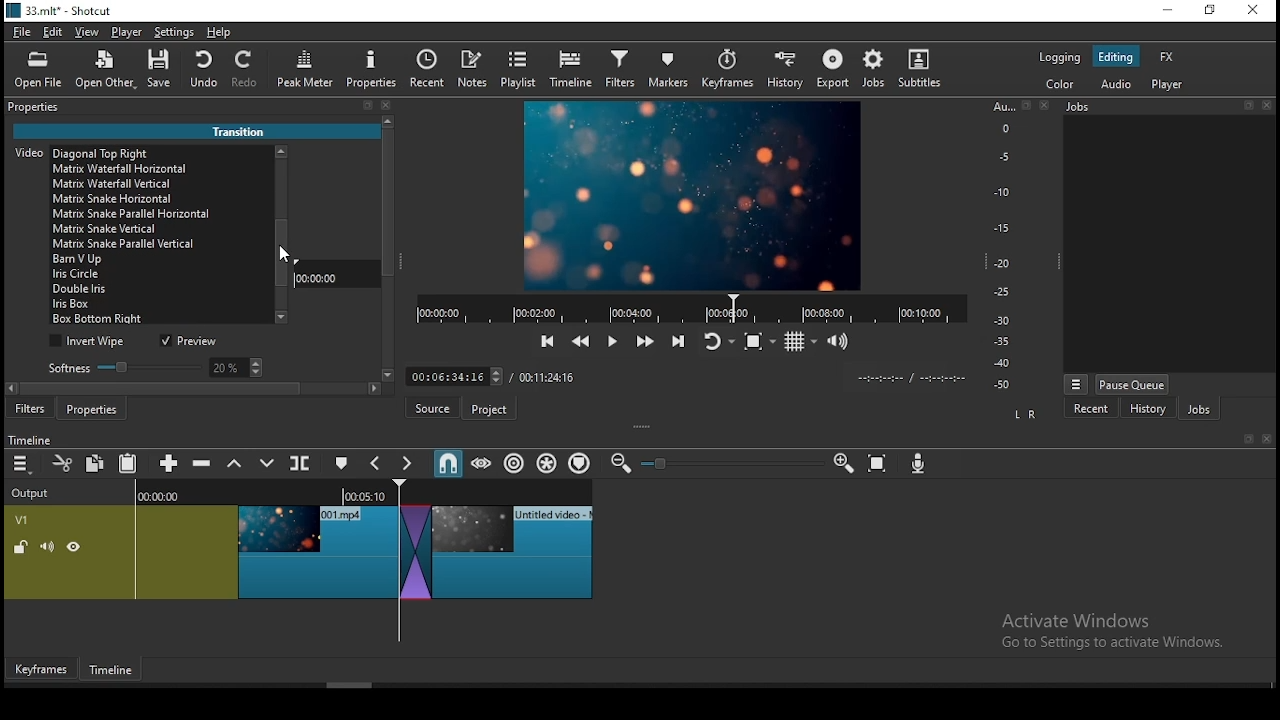 The image size is (1280, 720). What do you see at coordinates (344, 464) in the screenshot?
I see `create/edit marker` at bounding box center [344, 464].